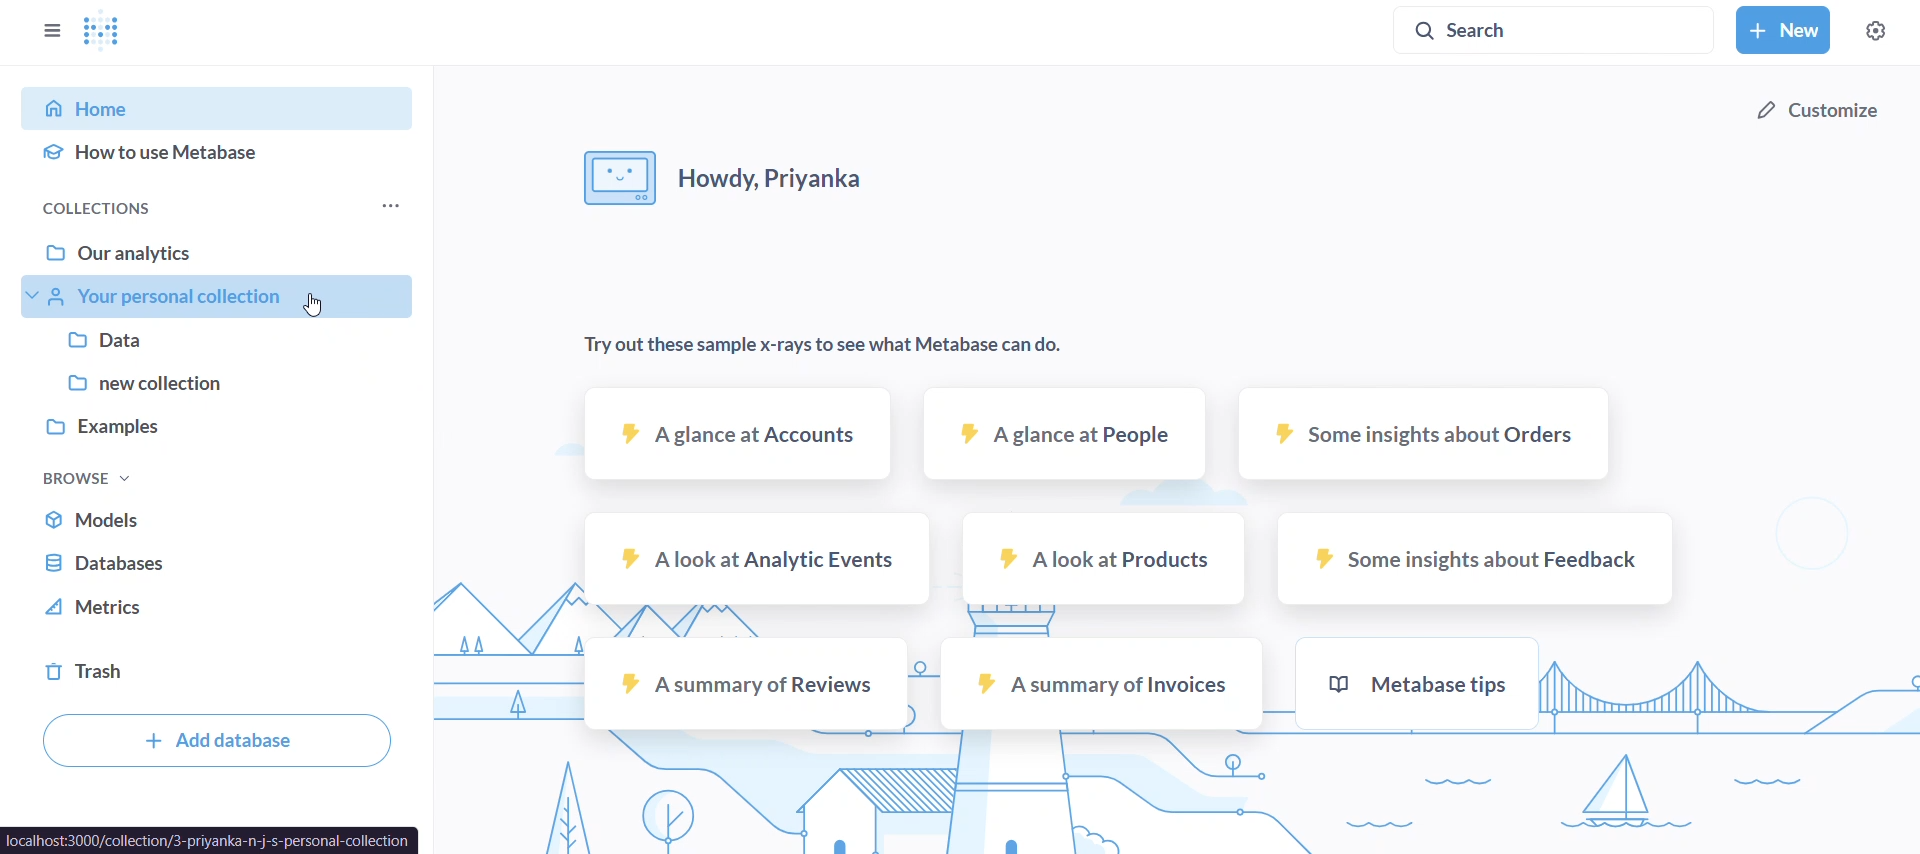  I want to click on more, so click(392, 209).